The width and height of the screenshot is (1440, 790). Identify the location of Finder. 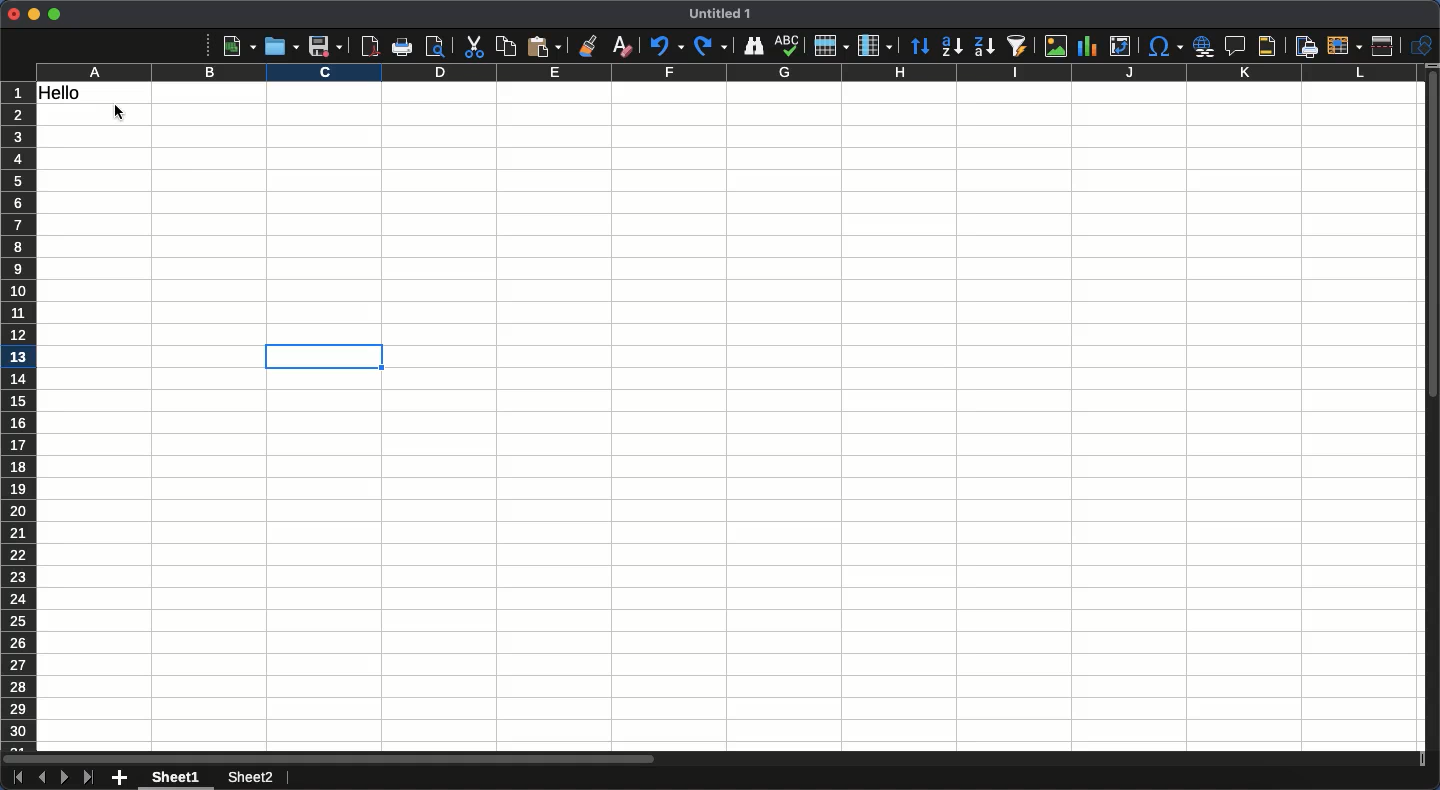
(751, 46).